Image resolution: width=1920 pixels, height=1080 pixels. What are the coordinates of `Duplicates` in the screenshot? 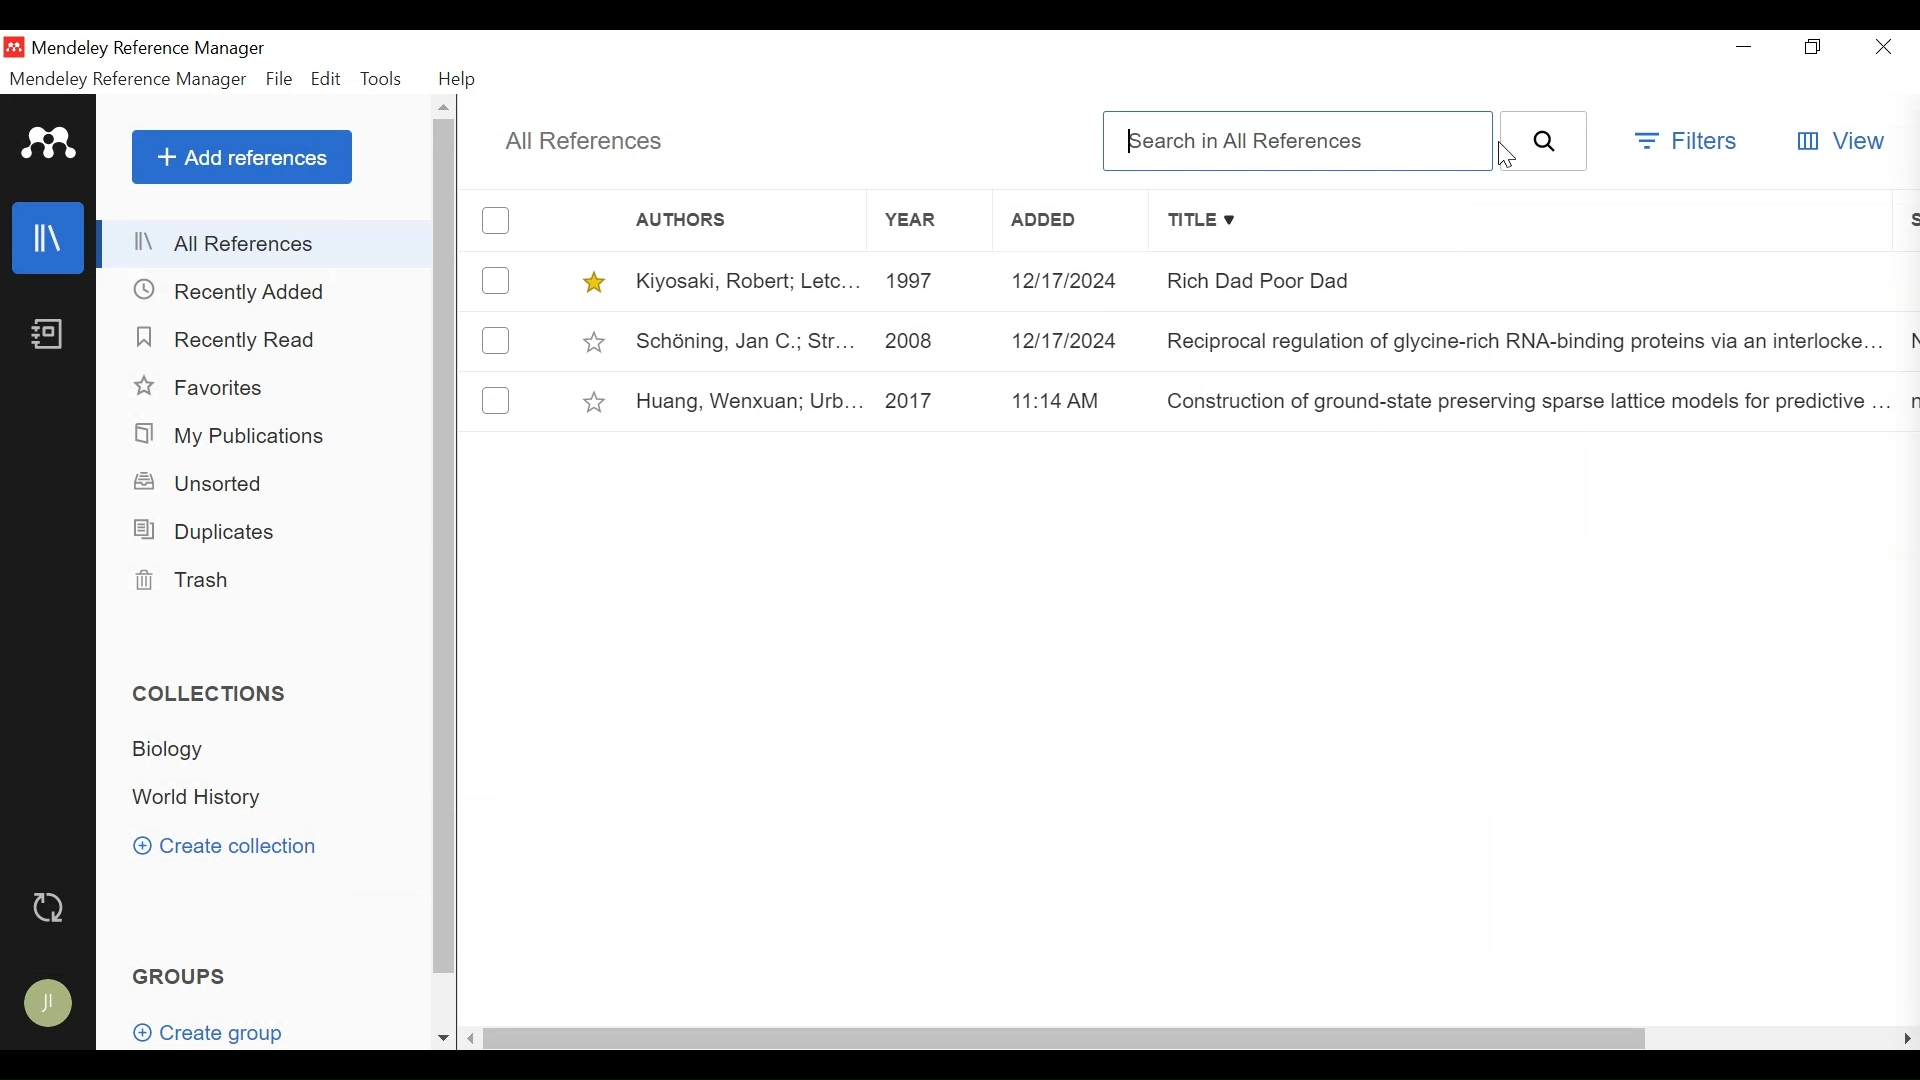 It's located at (209, 529).